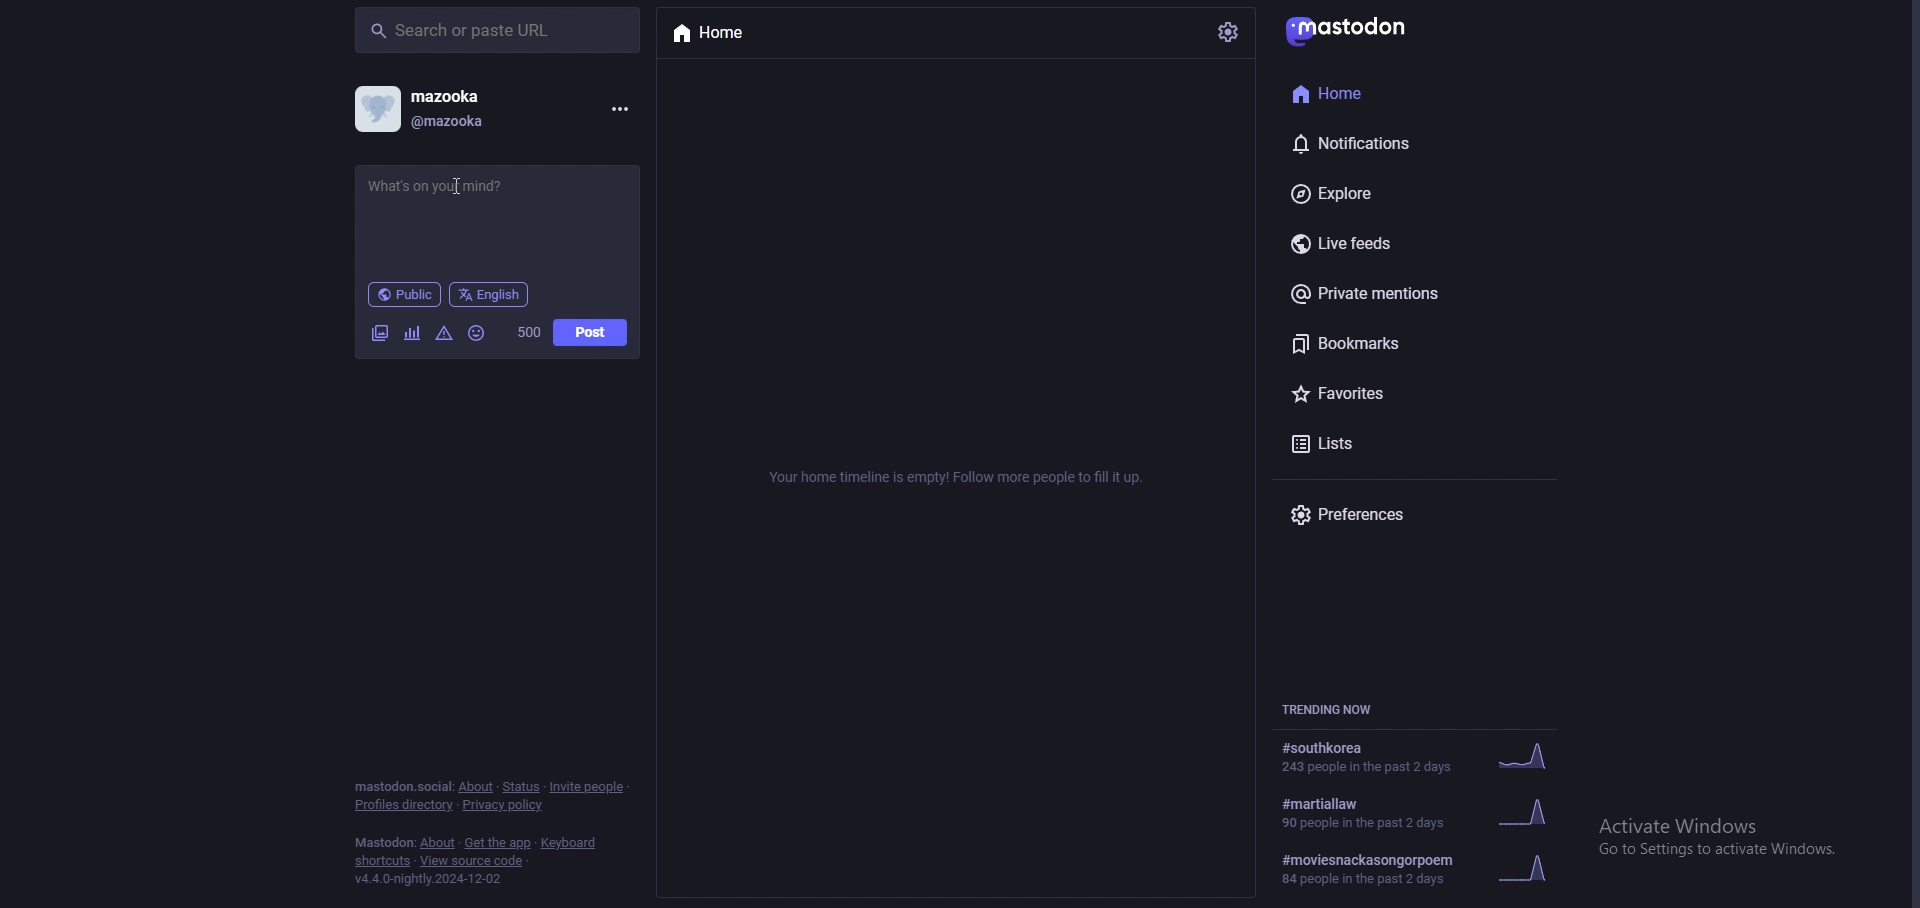 Image resolution: width=1920 pixels, height=908 pixels. I want to click on about, so click(477, 786).